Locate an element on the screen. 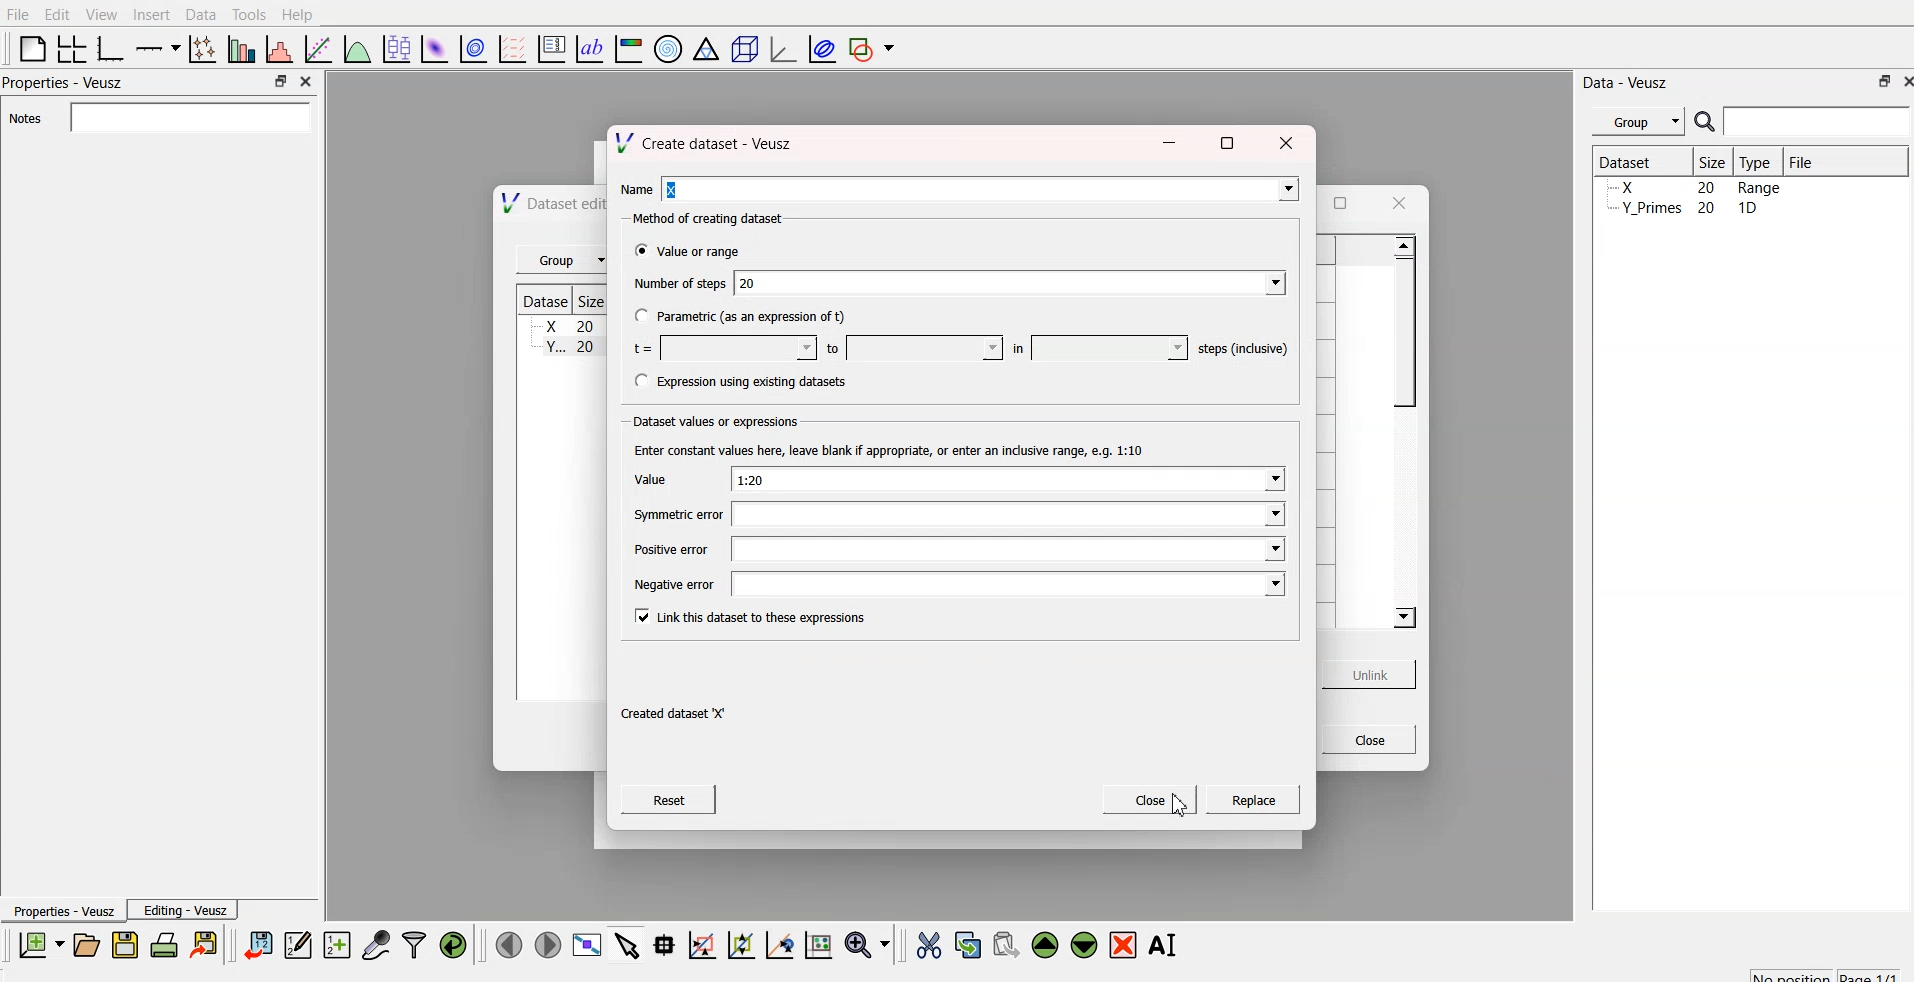  y.. 20 is located at coordinates (562, 348).